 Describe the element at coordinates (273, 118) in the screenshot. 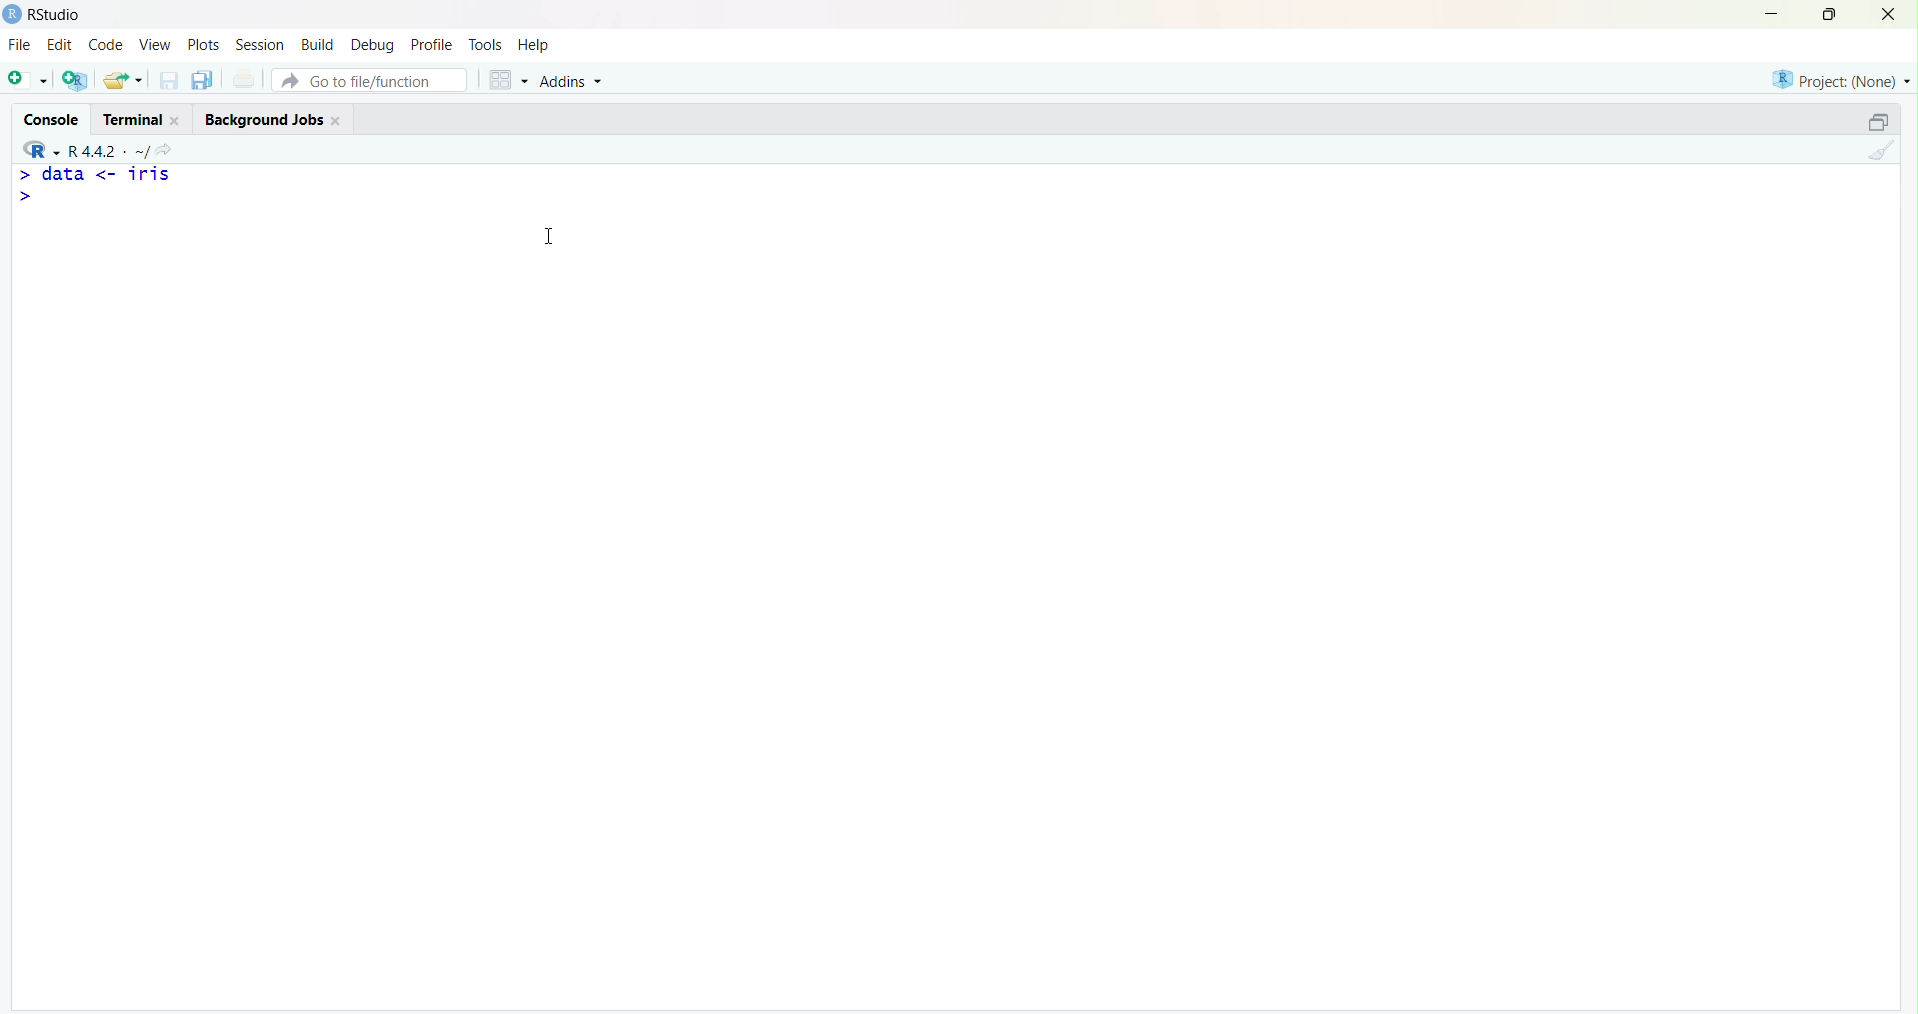

I see `Background Jobs` at that location.